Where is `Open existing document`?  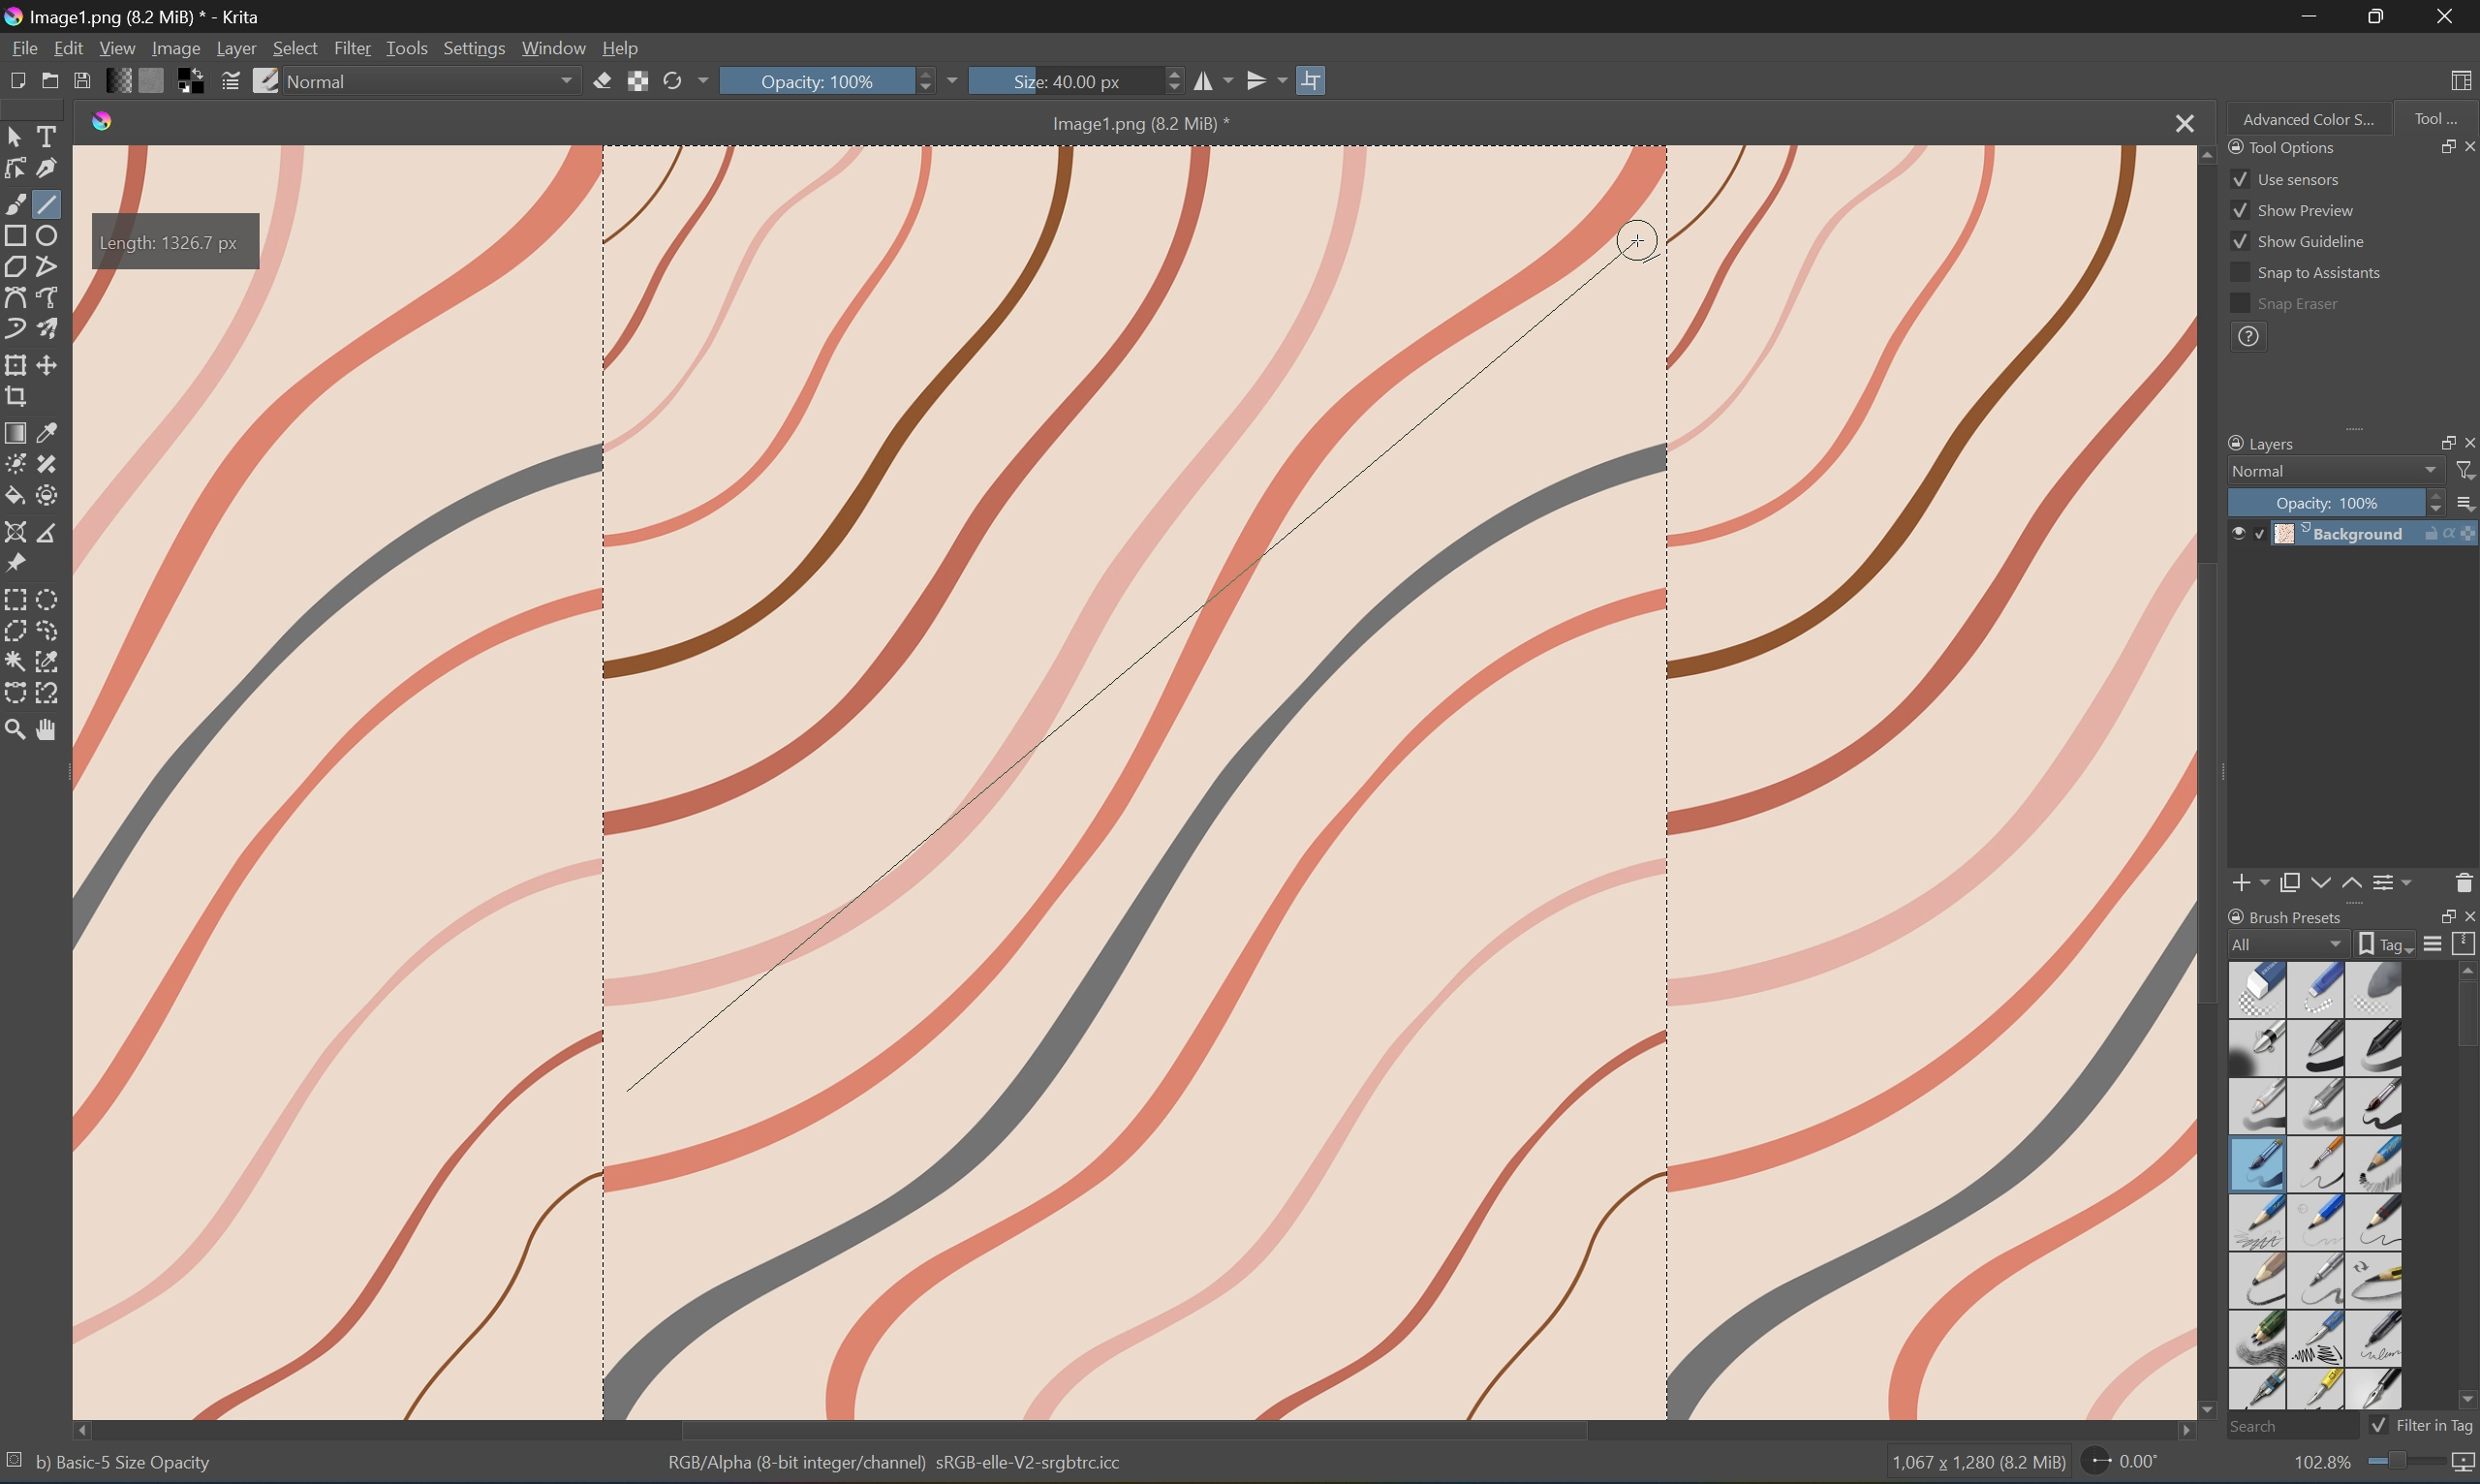
Open existing document is located at coordinates (50, 83).